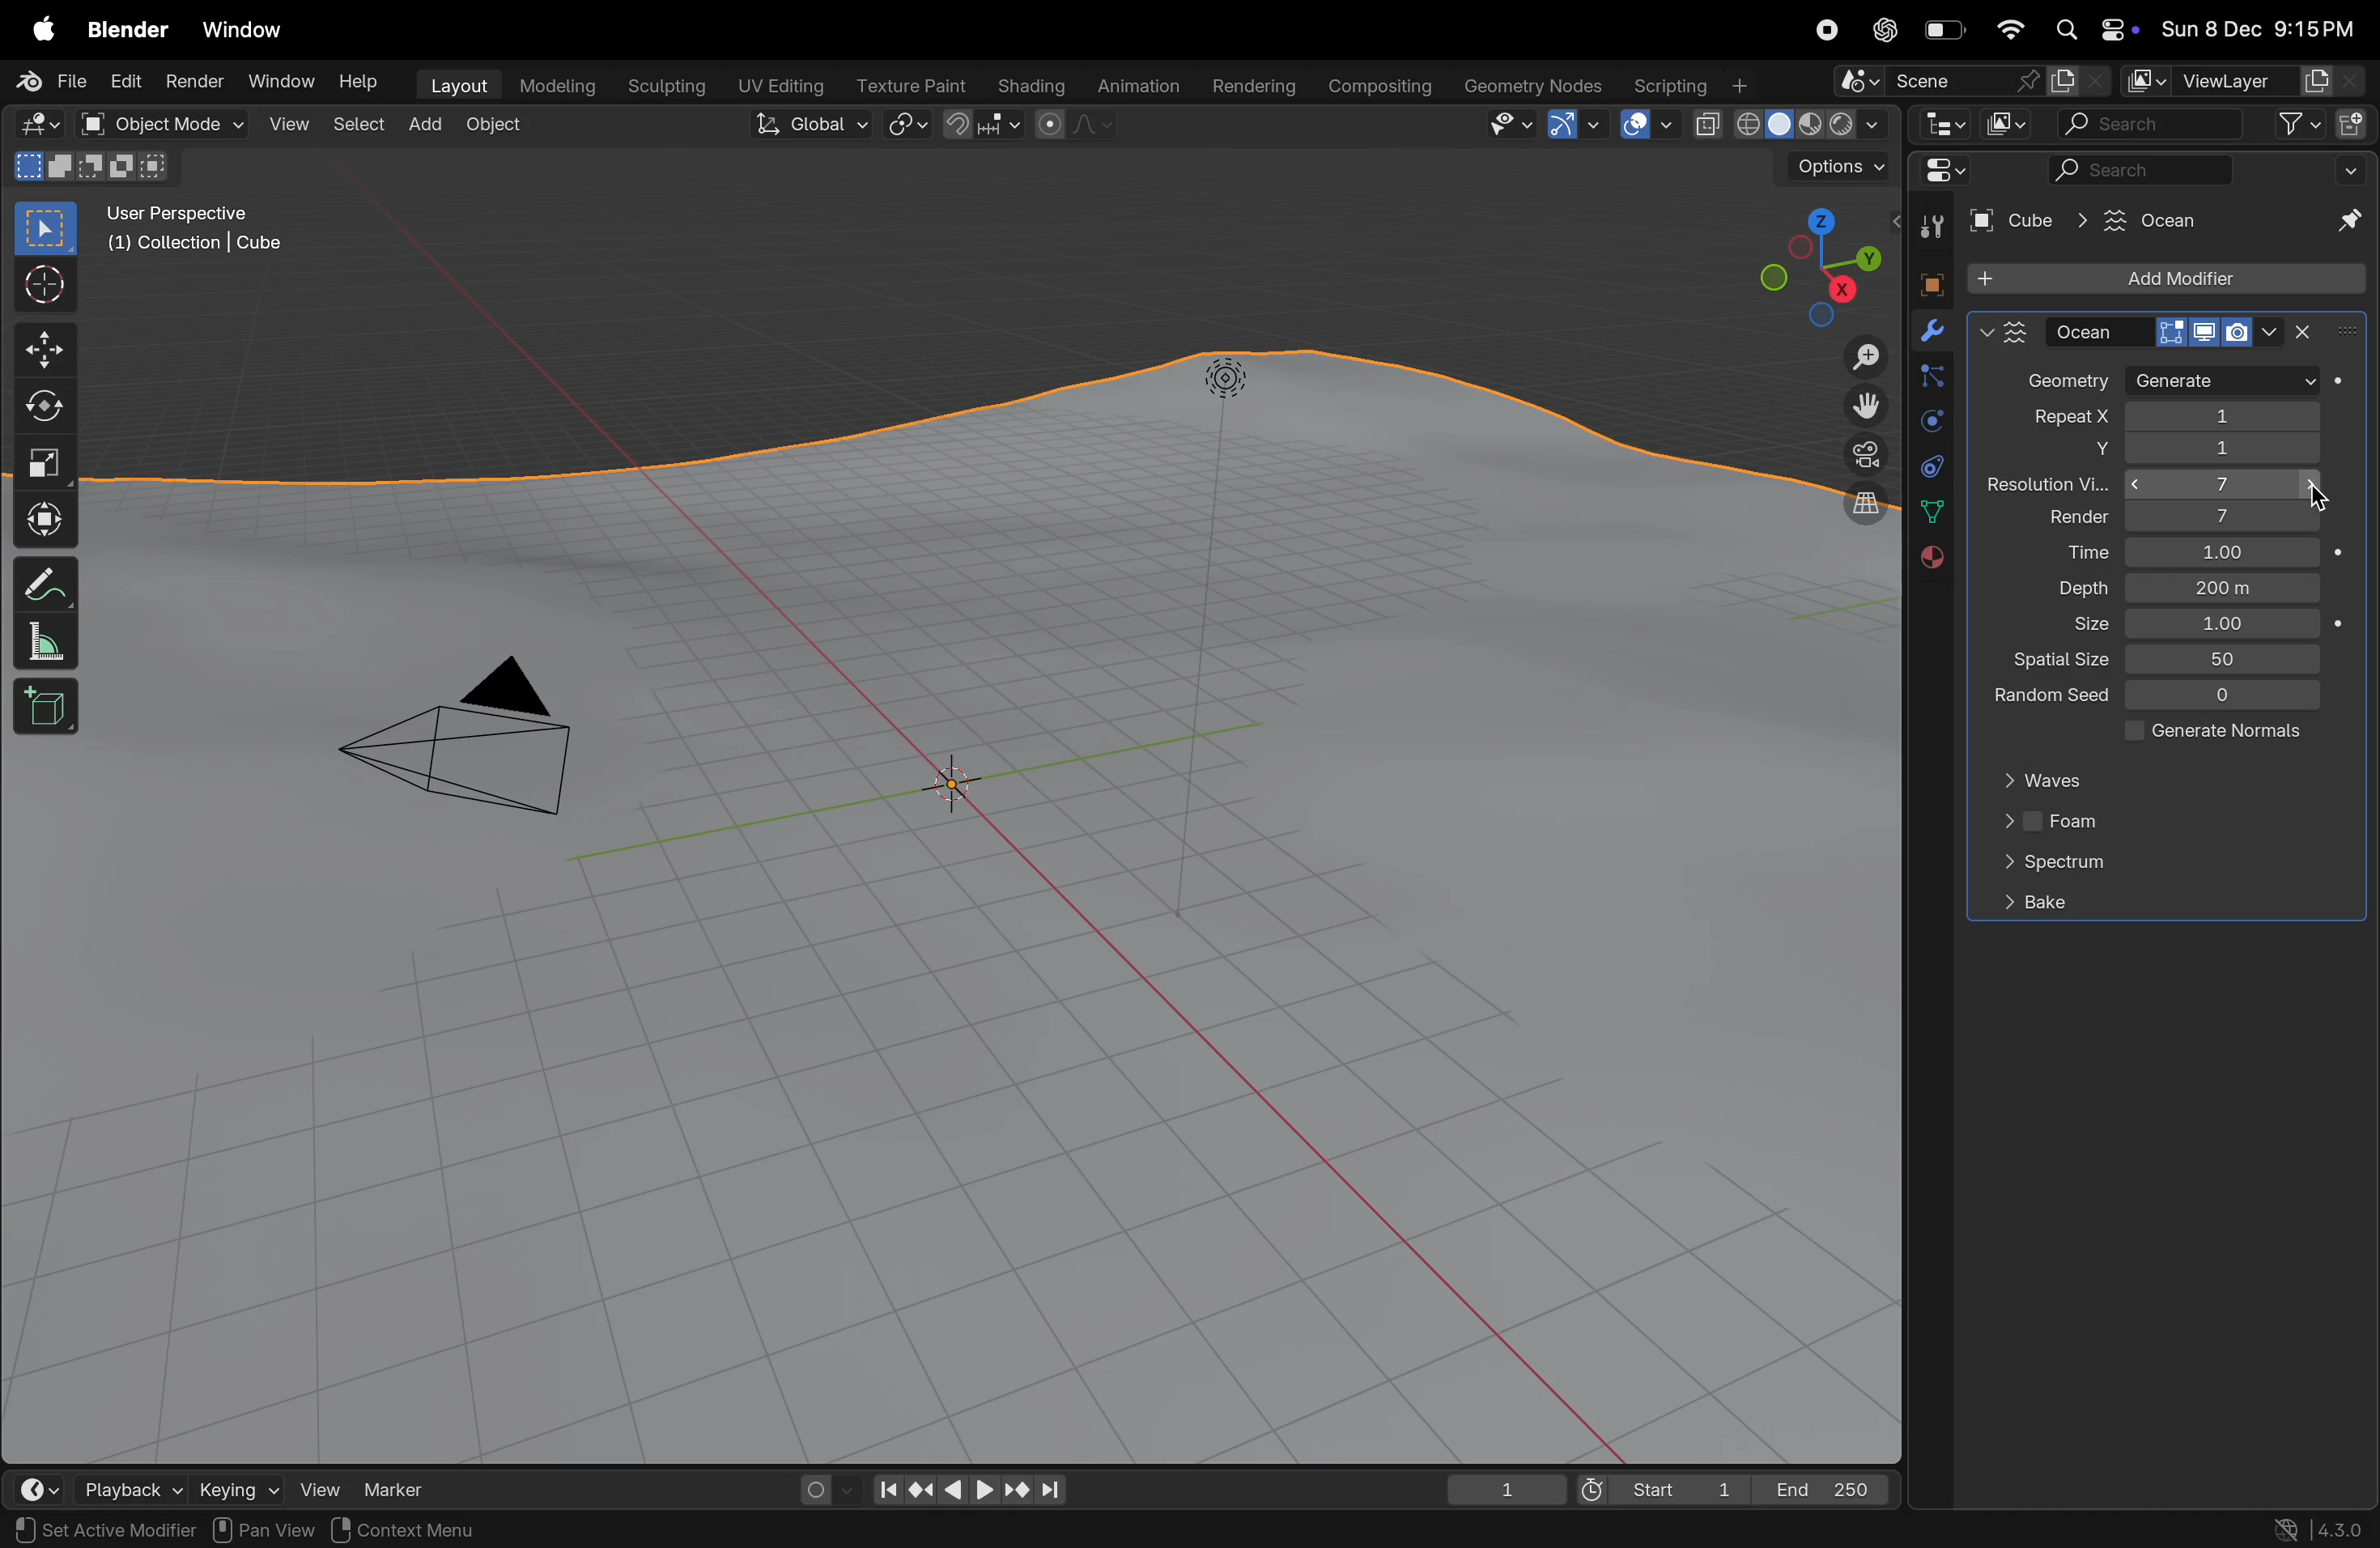 This screenshot has height=1548, width=2380. What do you see at coordinates (1861, 404) in the screenshot?
I see `move the view` at bounding box center [1861, 404].